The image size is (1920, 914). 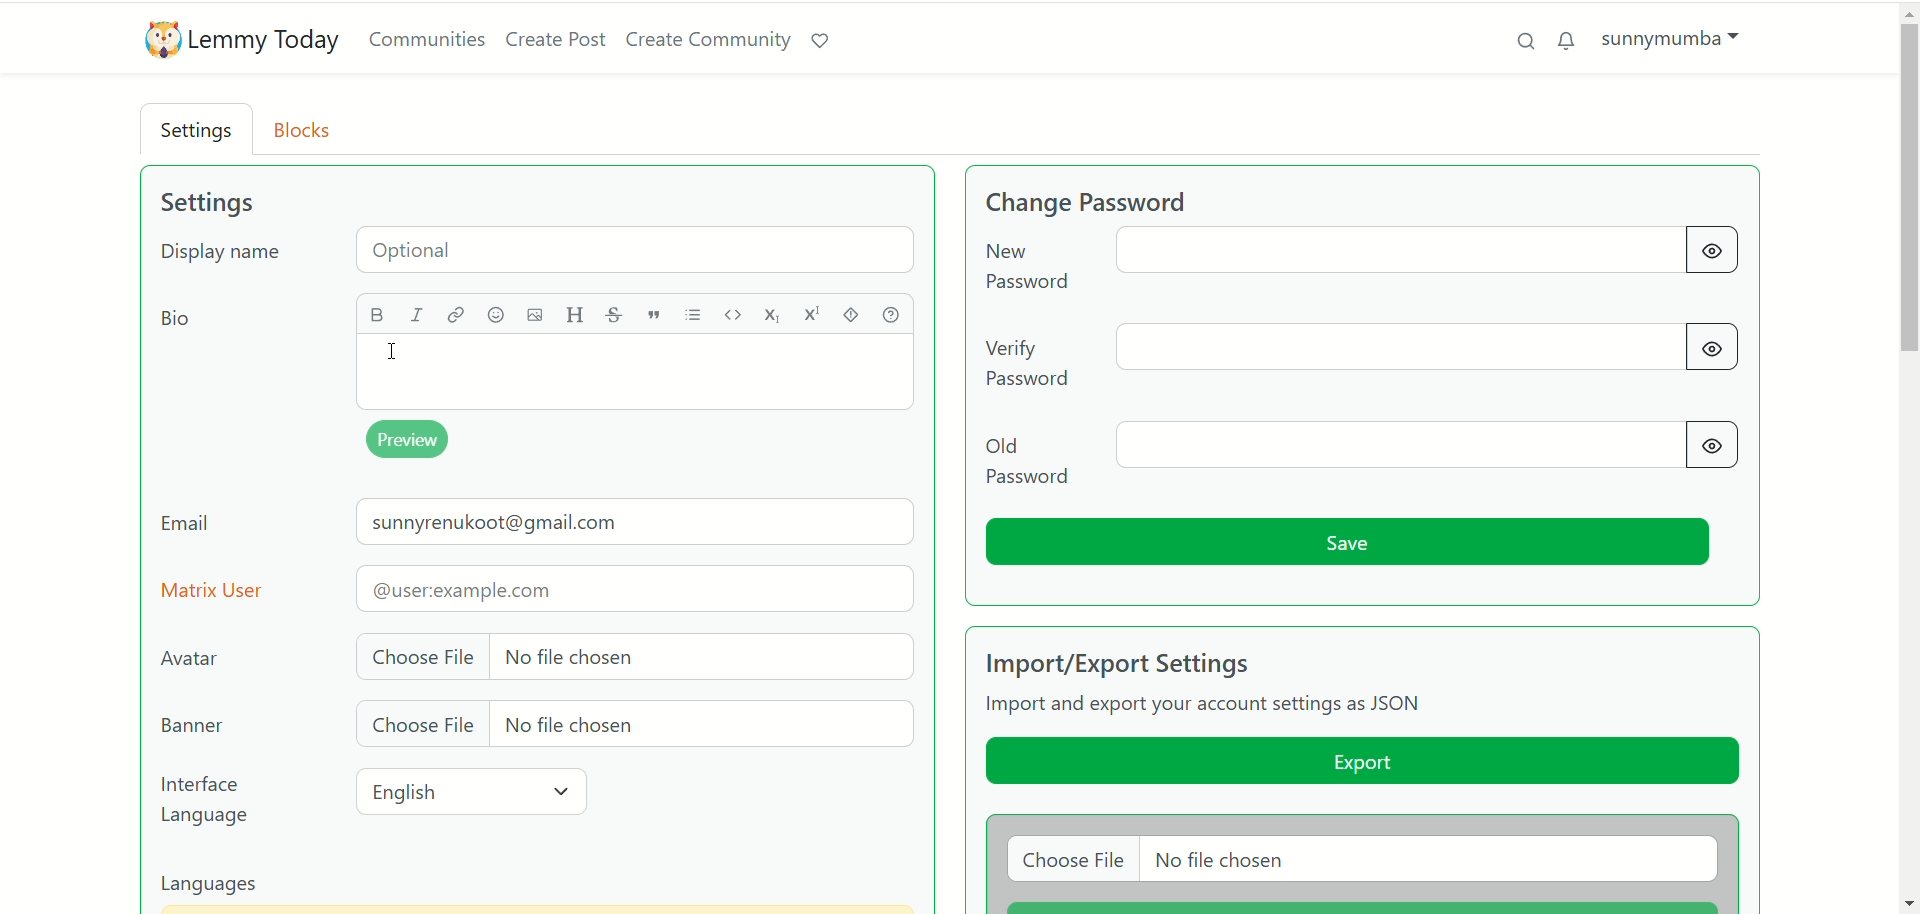 I want to click on image, so click(x=529, y=316).